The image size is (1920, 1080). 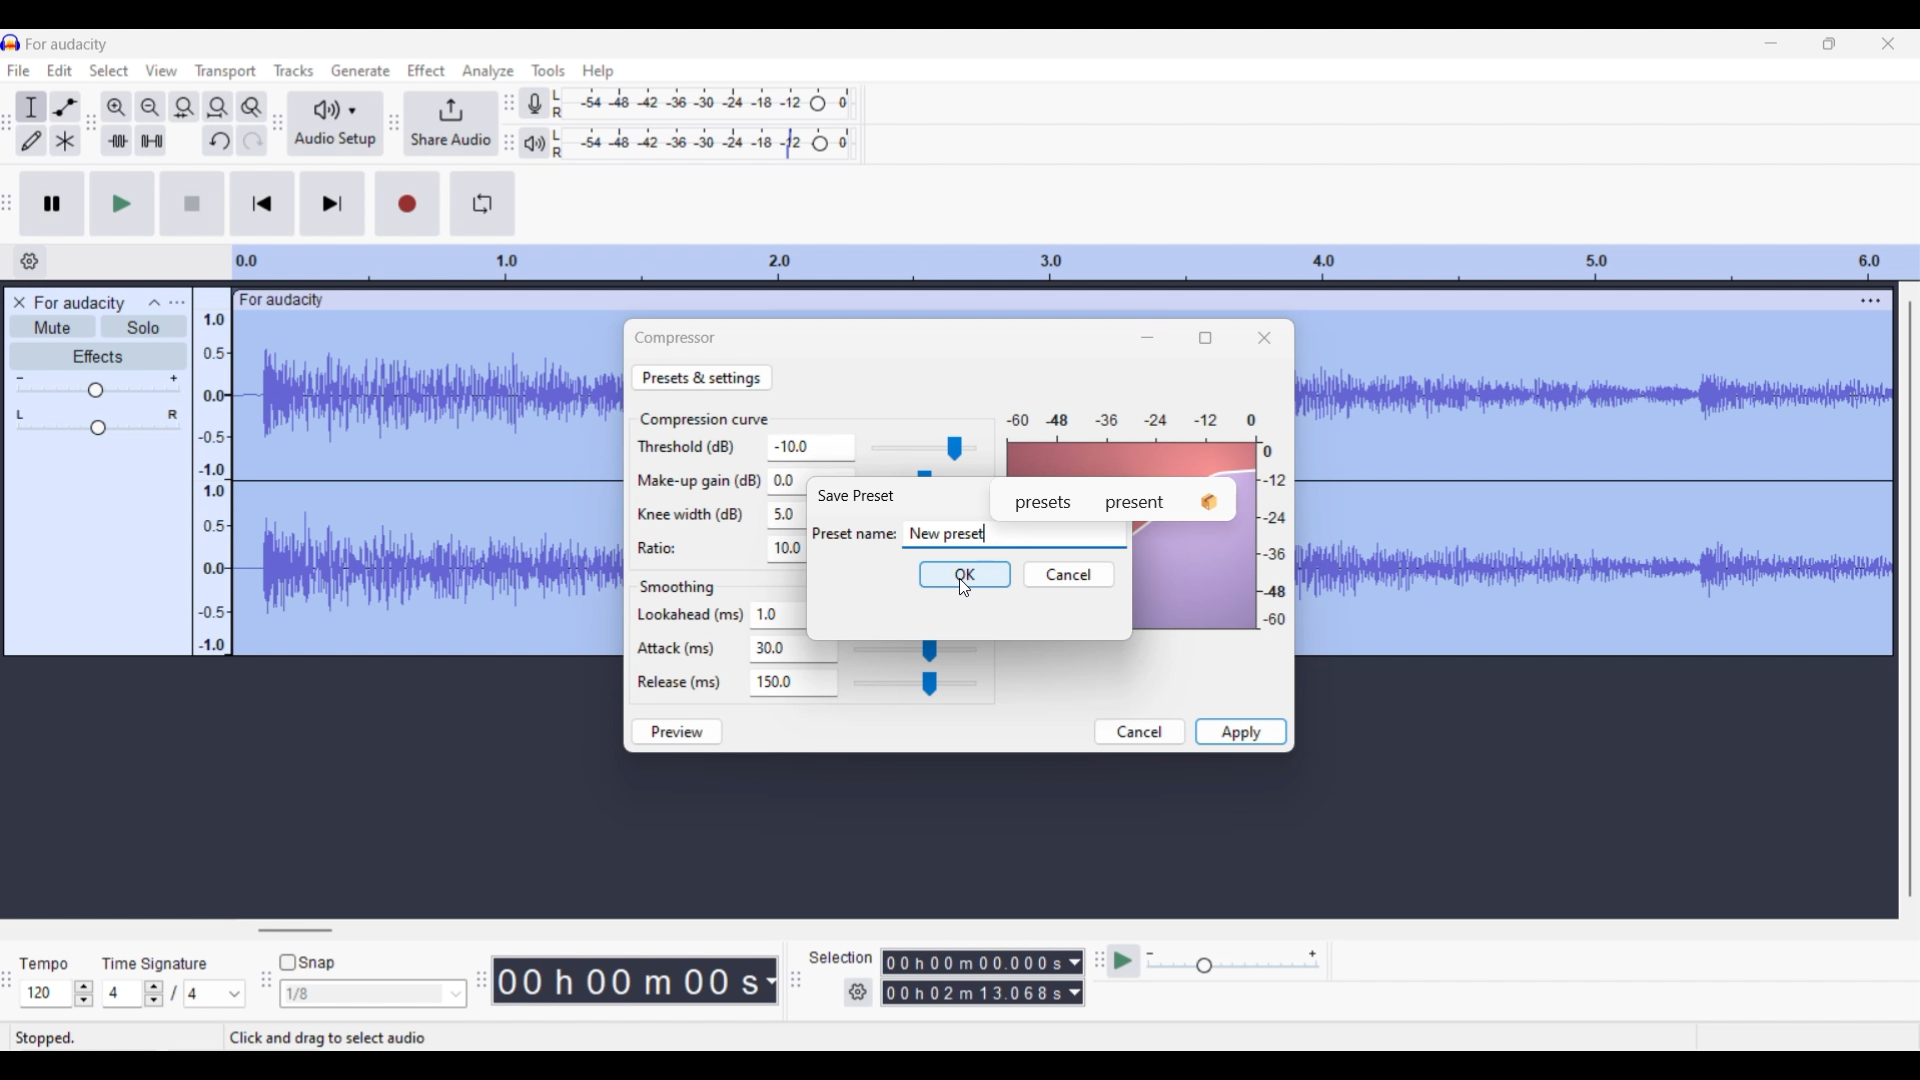 I want to click on Cursor clicking on OK, so click(x=964, y=587).